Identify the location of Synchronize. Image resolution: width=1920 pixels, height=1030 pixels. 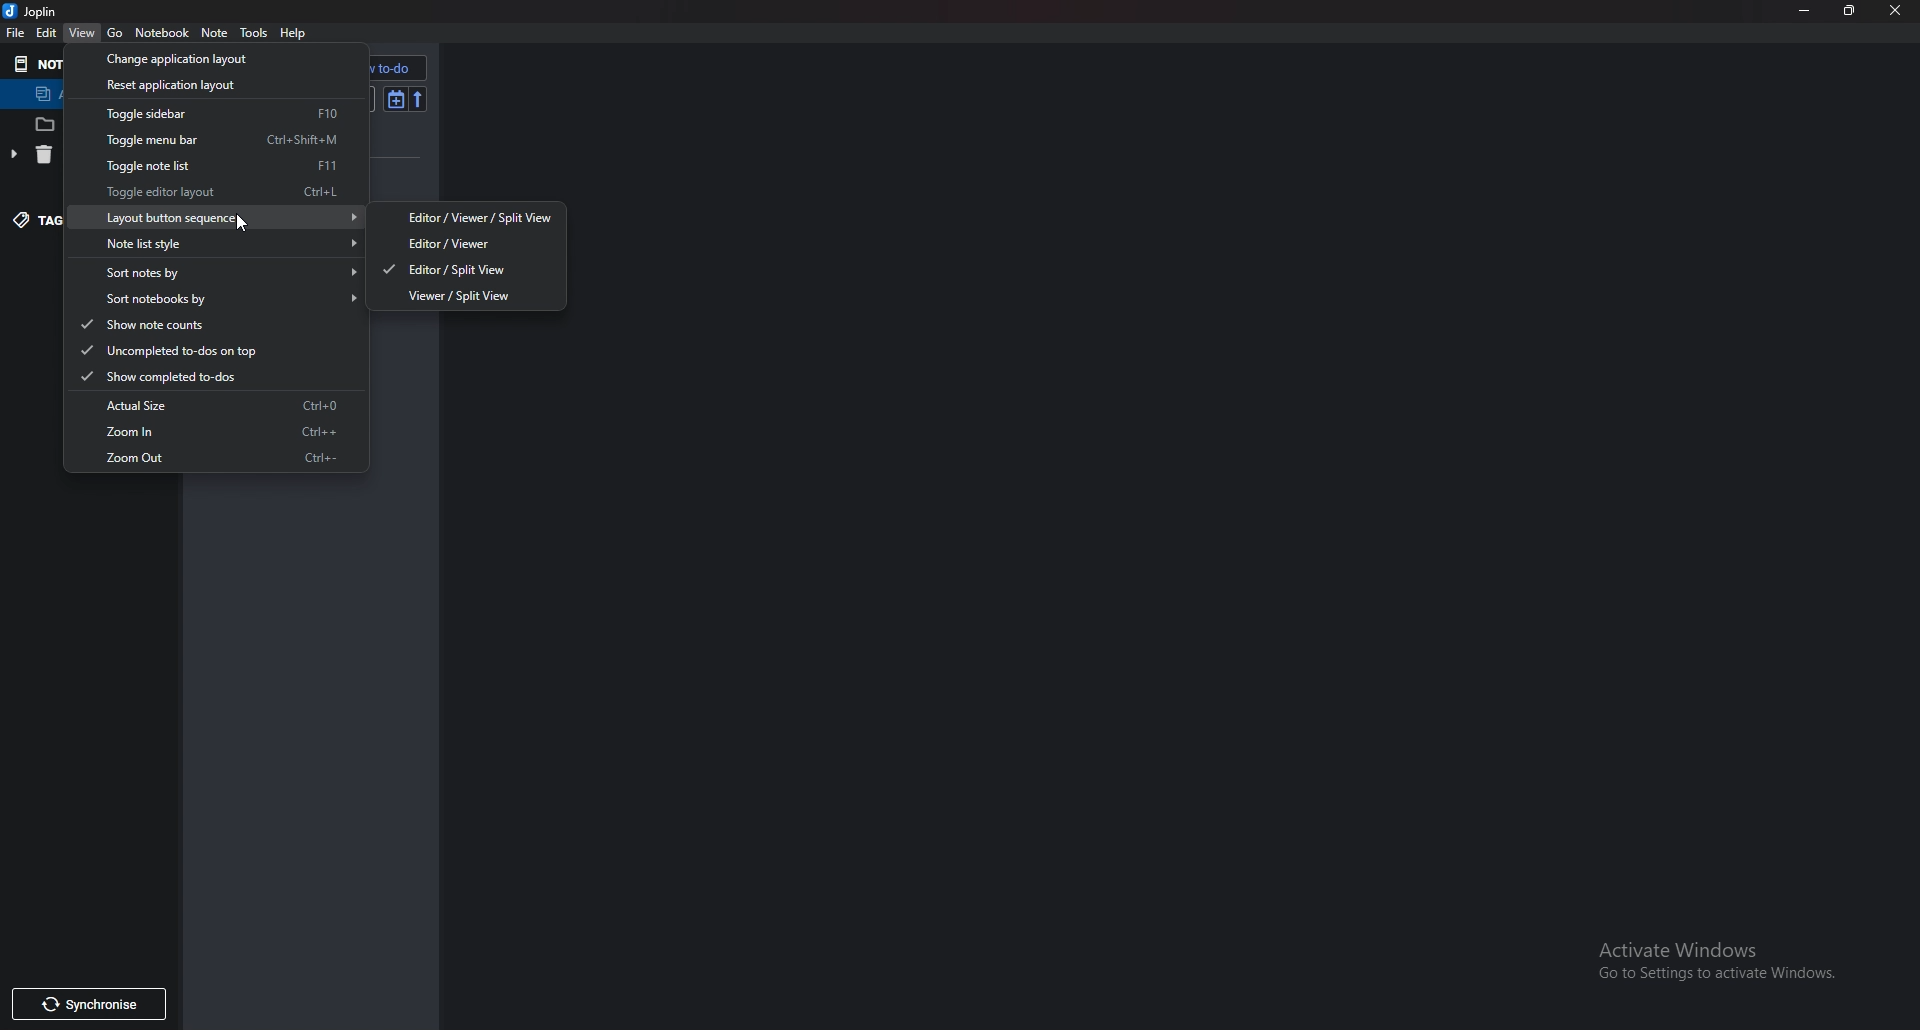
(88, 1005).